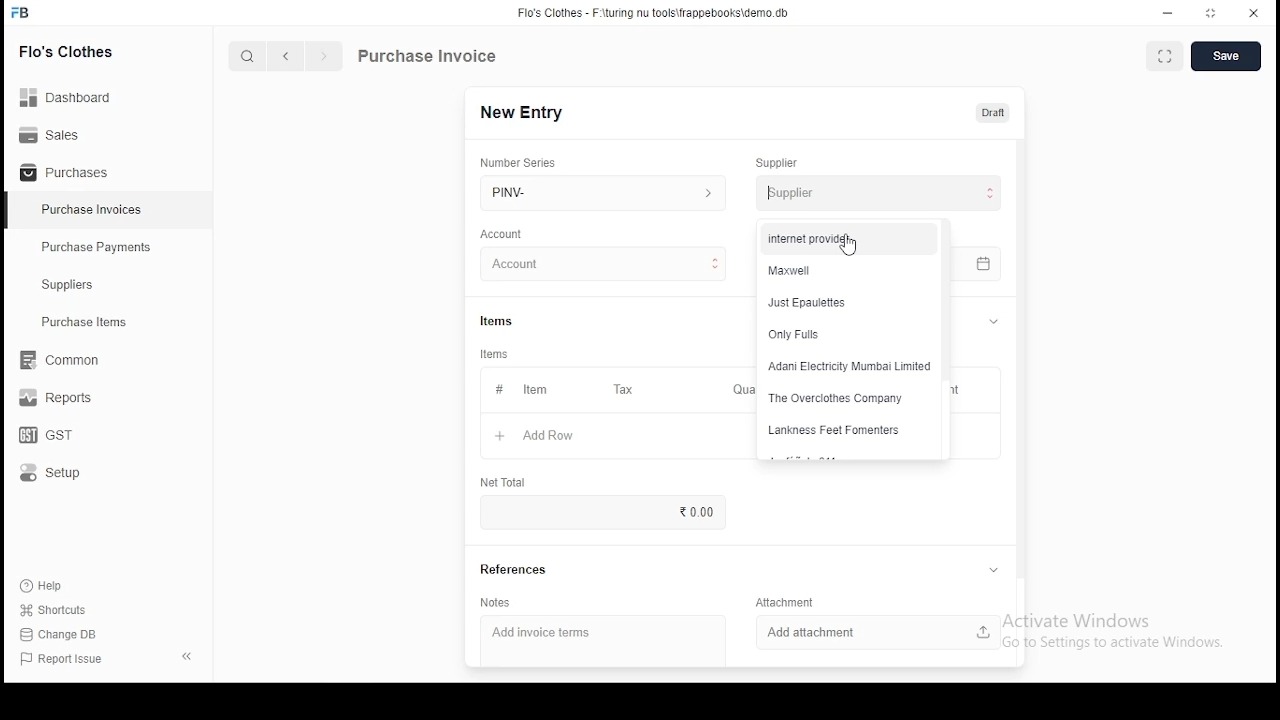 The height and width of the screenshot is (720, 1280). I want to click on only fulls, so click(849, 335).